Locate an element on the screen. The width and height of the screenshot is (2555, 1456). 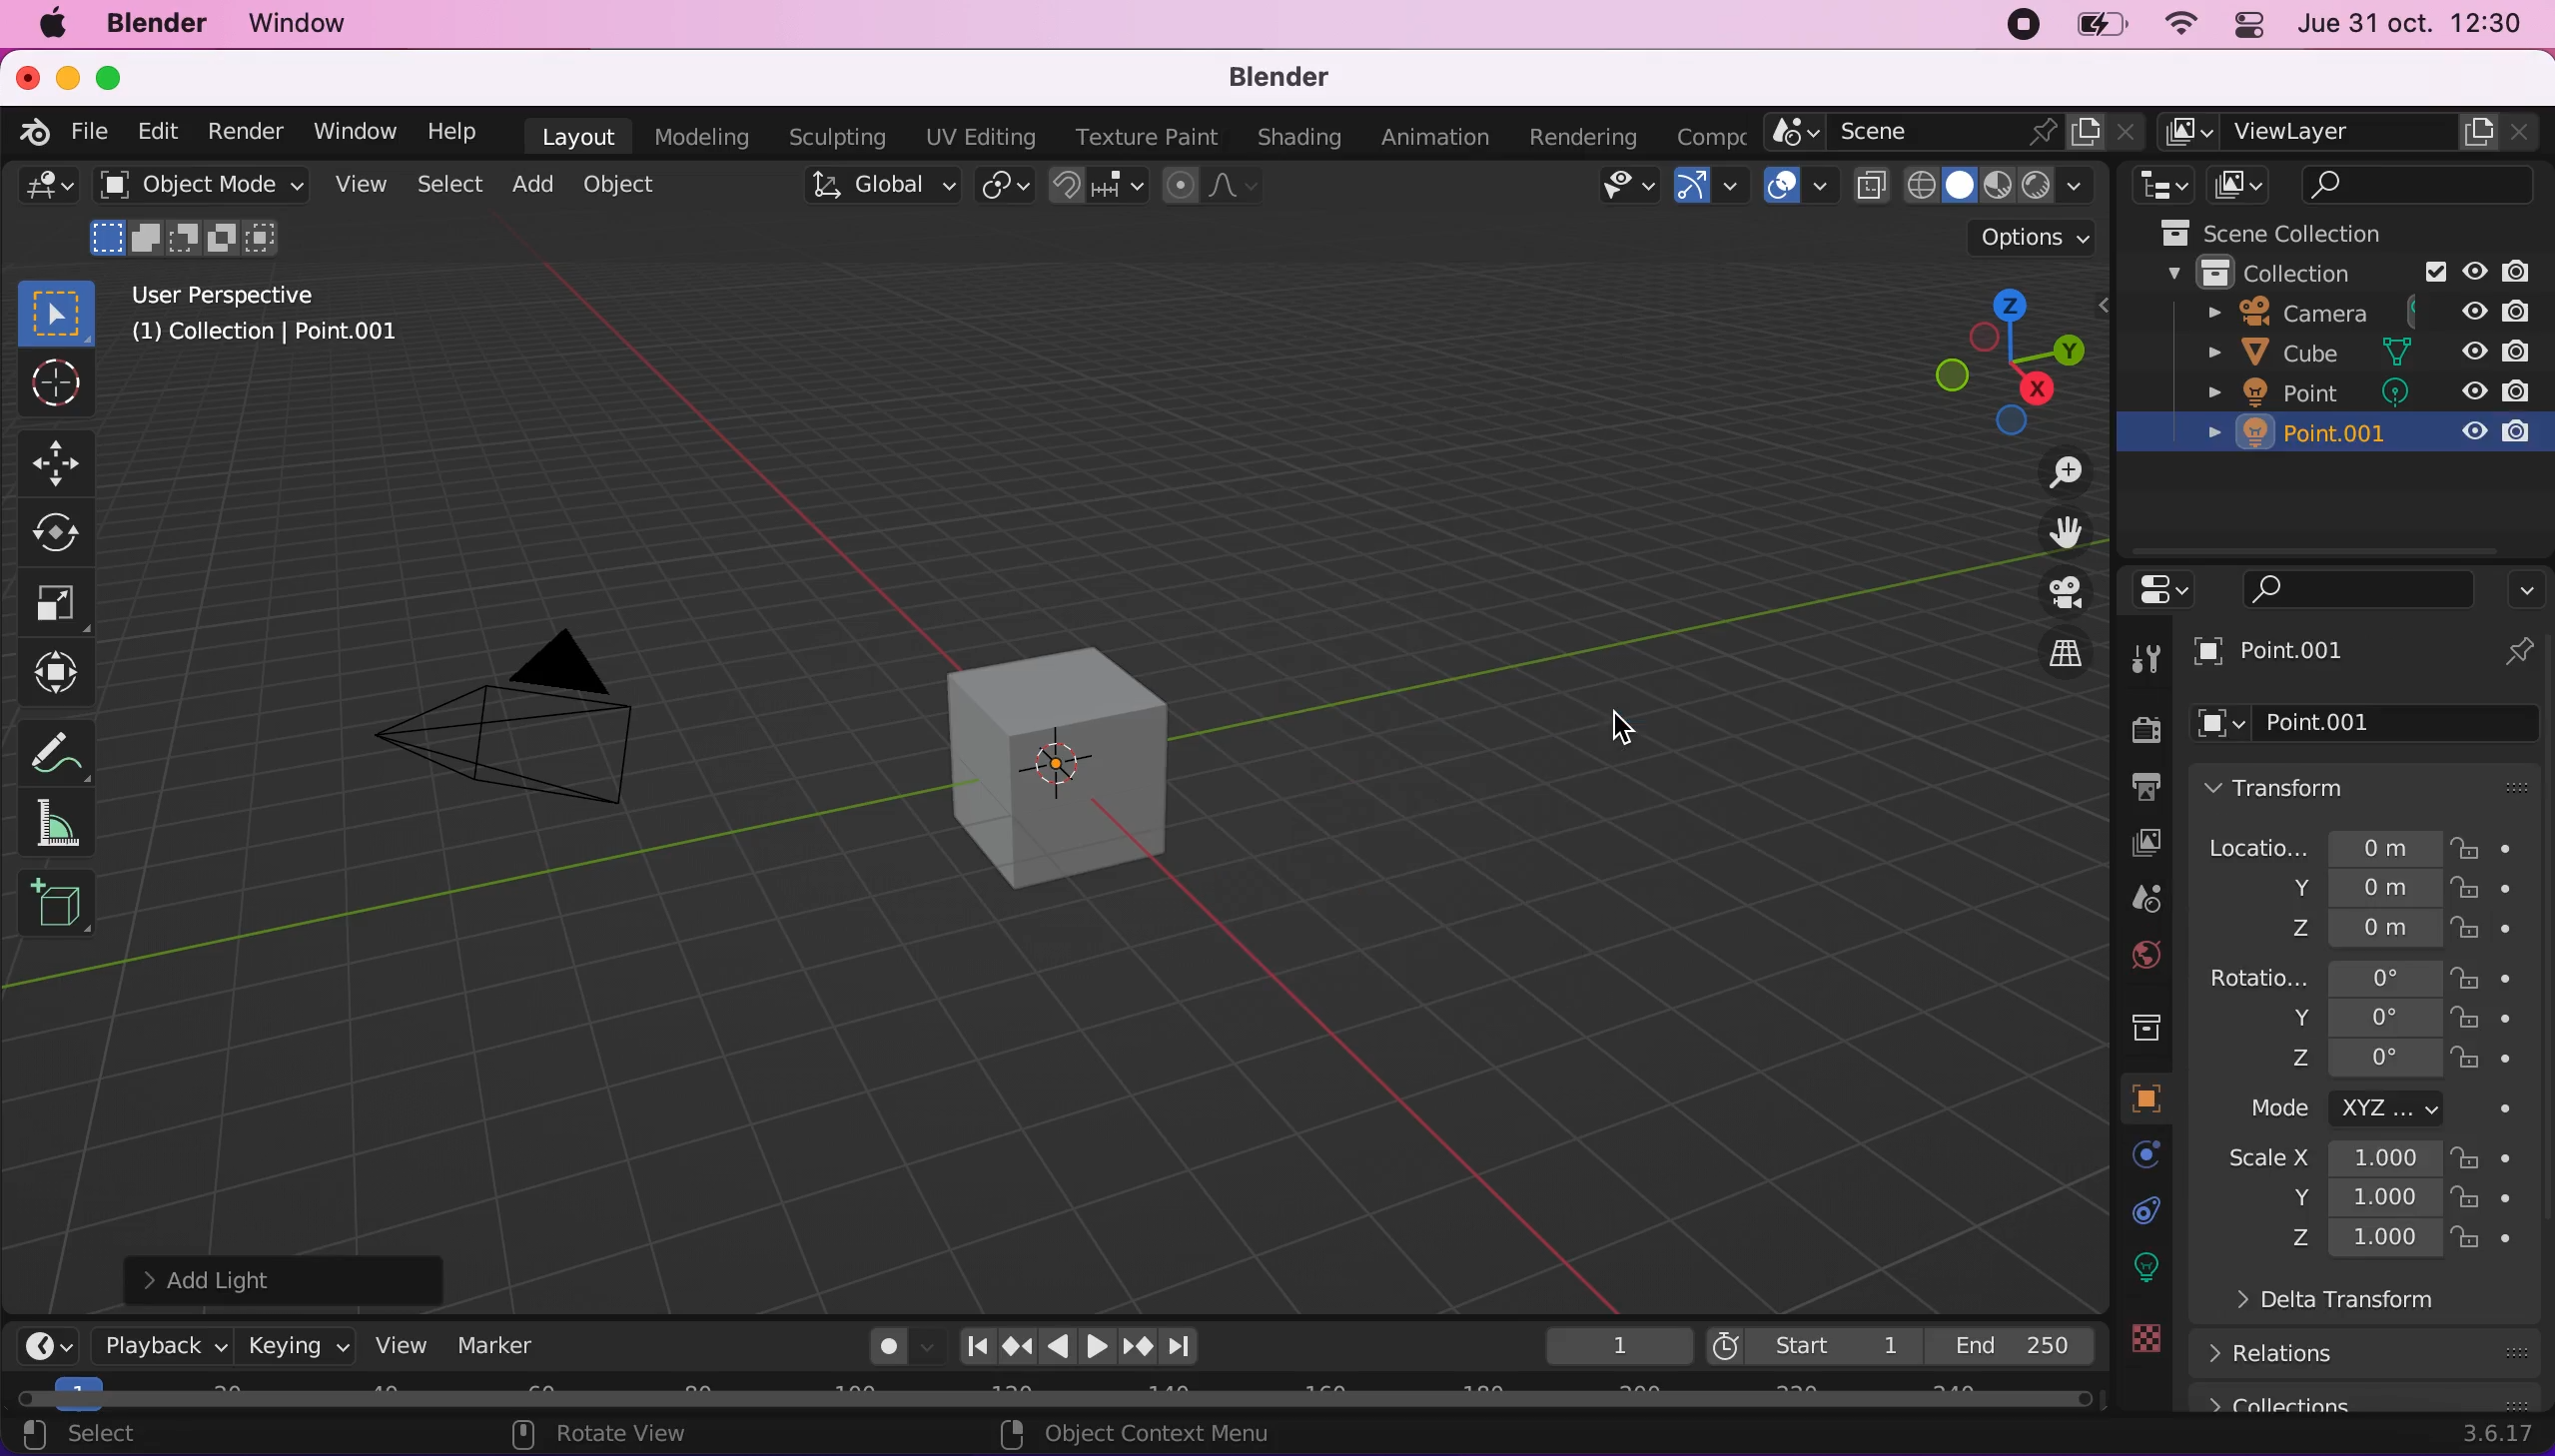
pin is located at coordinates (2528, 651).